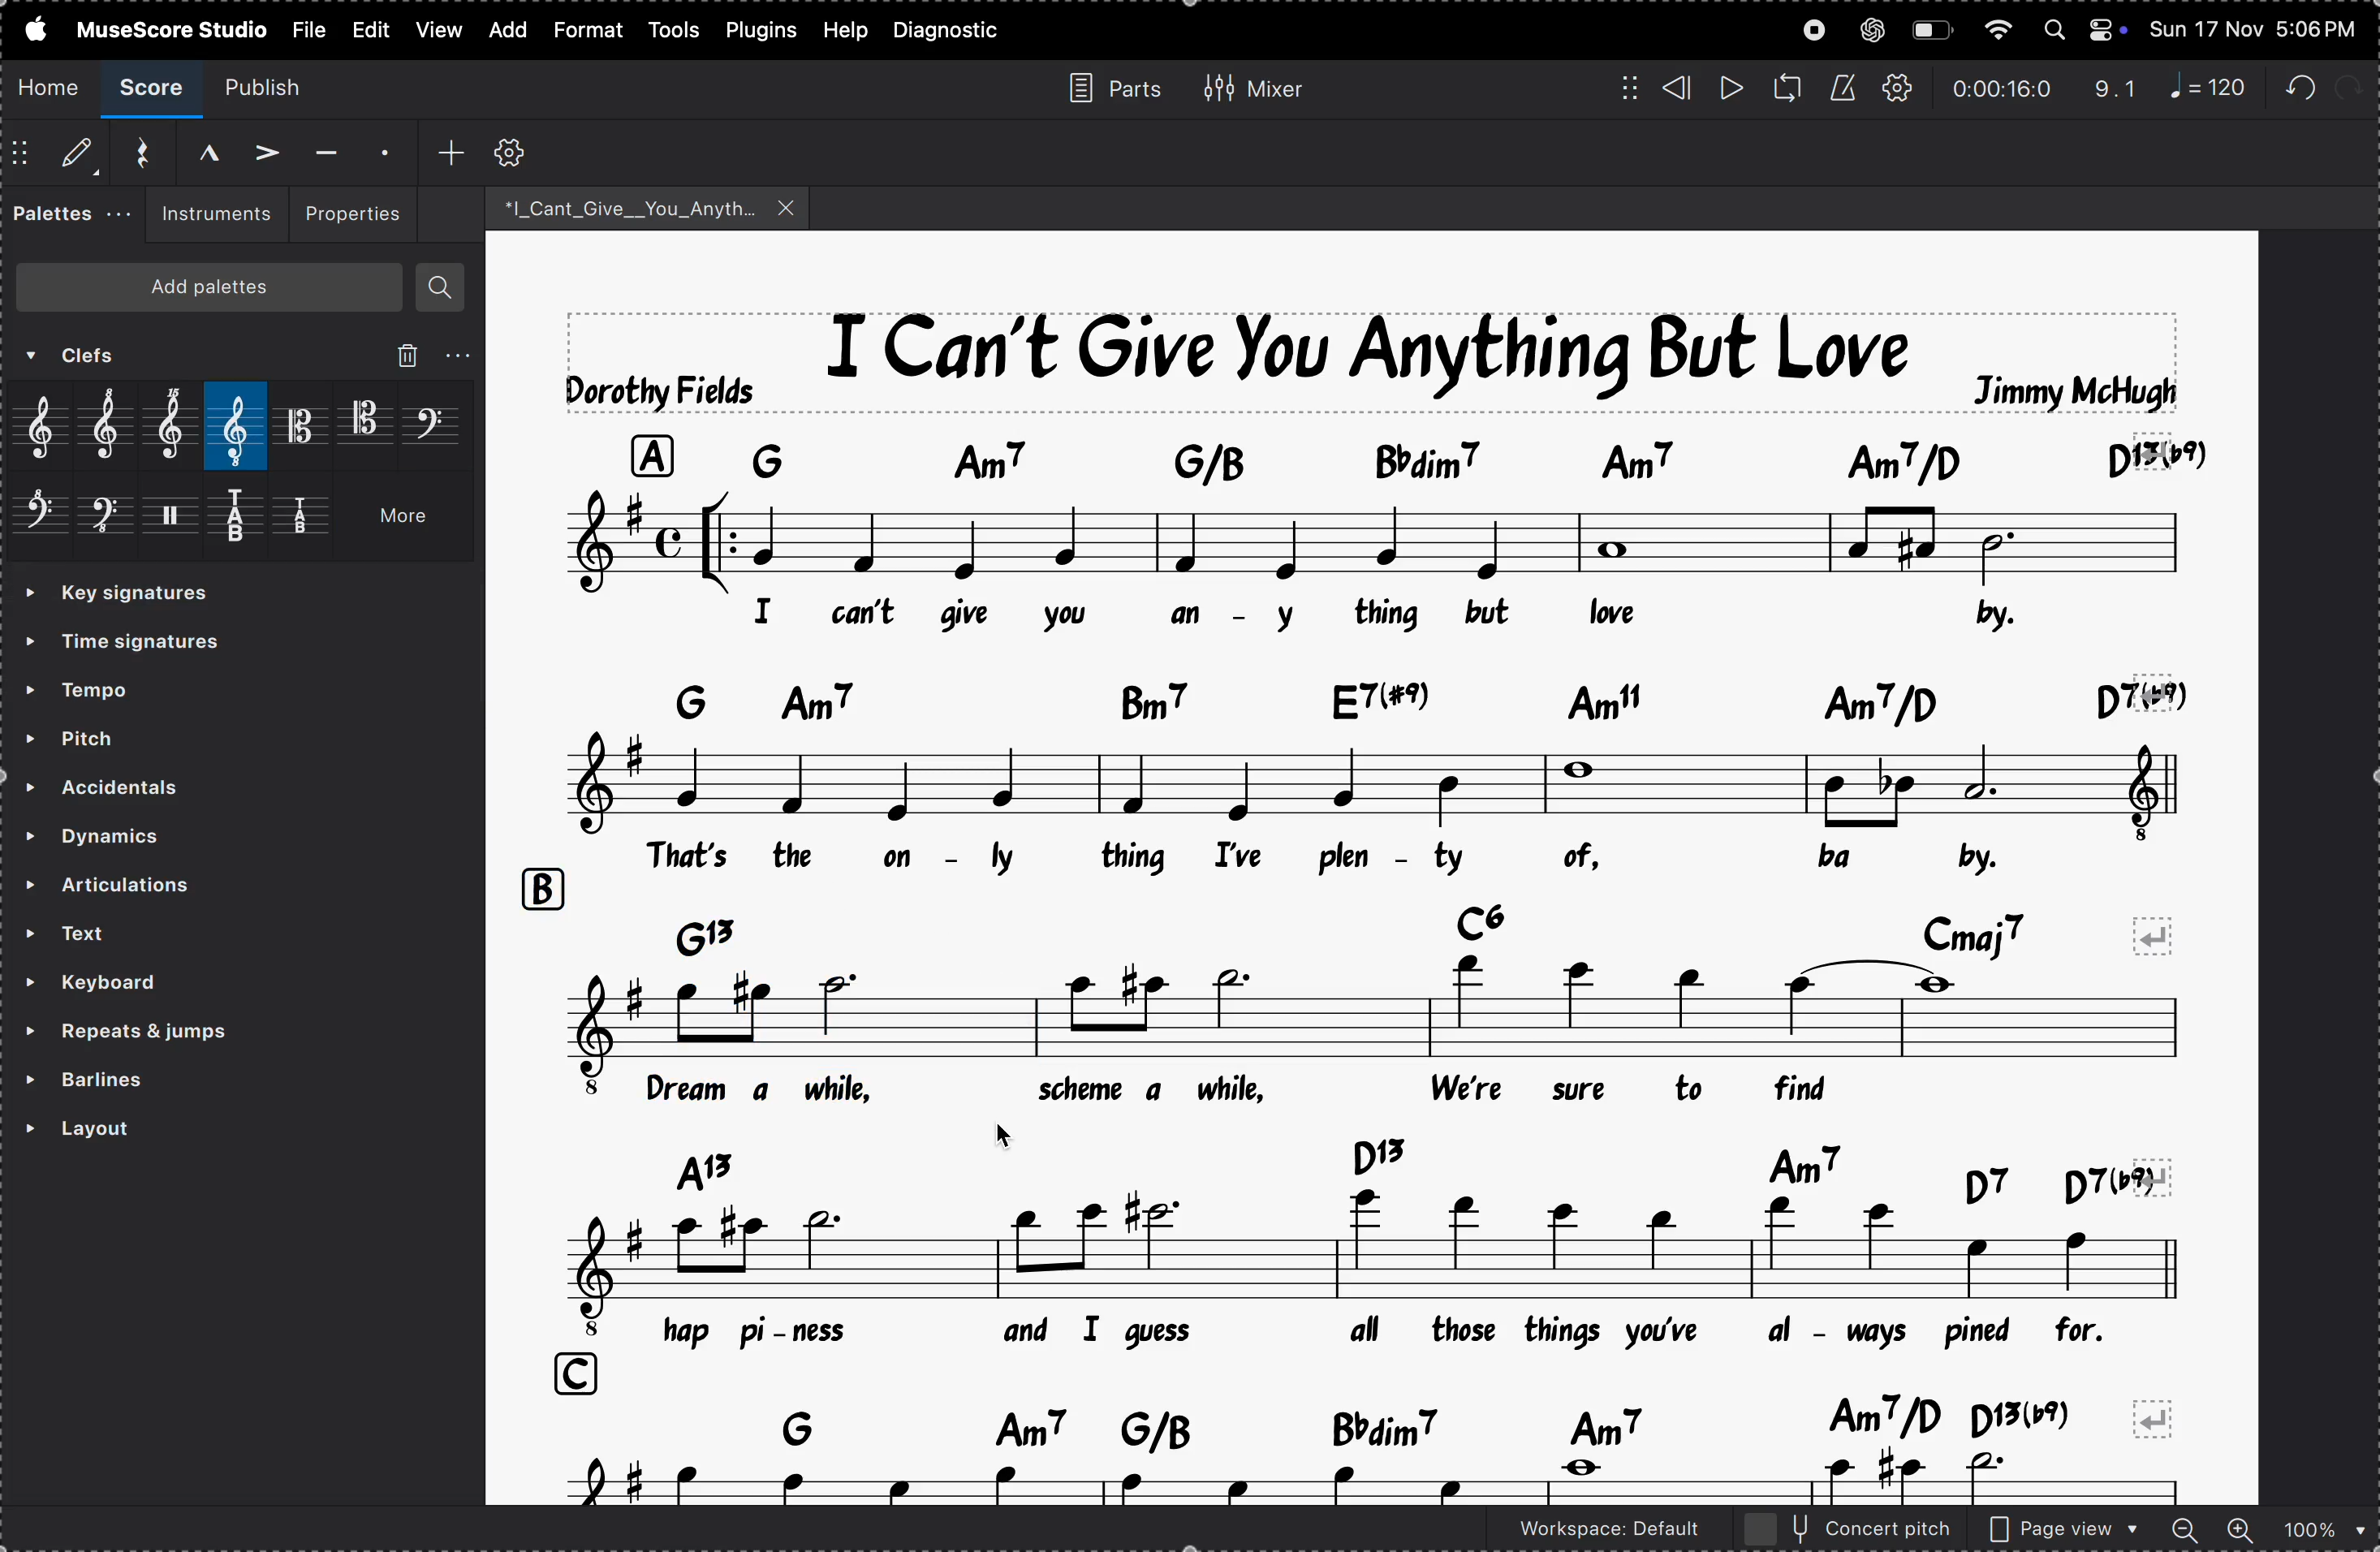  I want to click on battery, so click(1931, 31).